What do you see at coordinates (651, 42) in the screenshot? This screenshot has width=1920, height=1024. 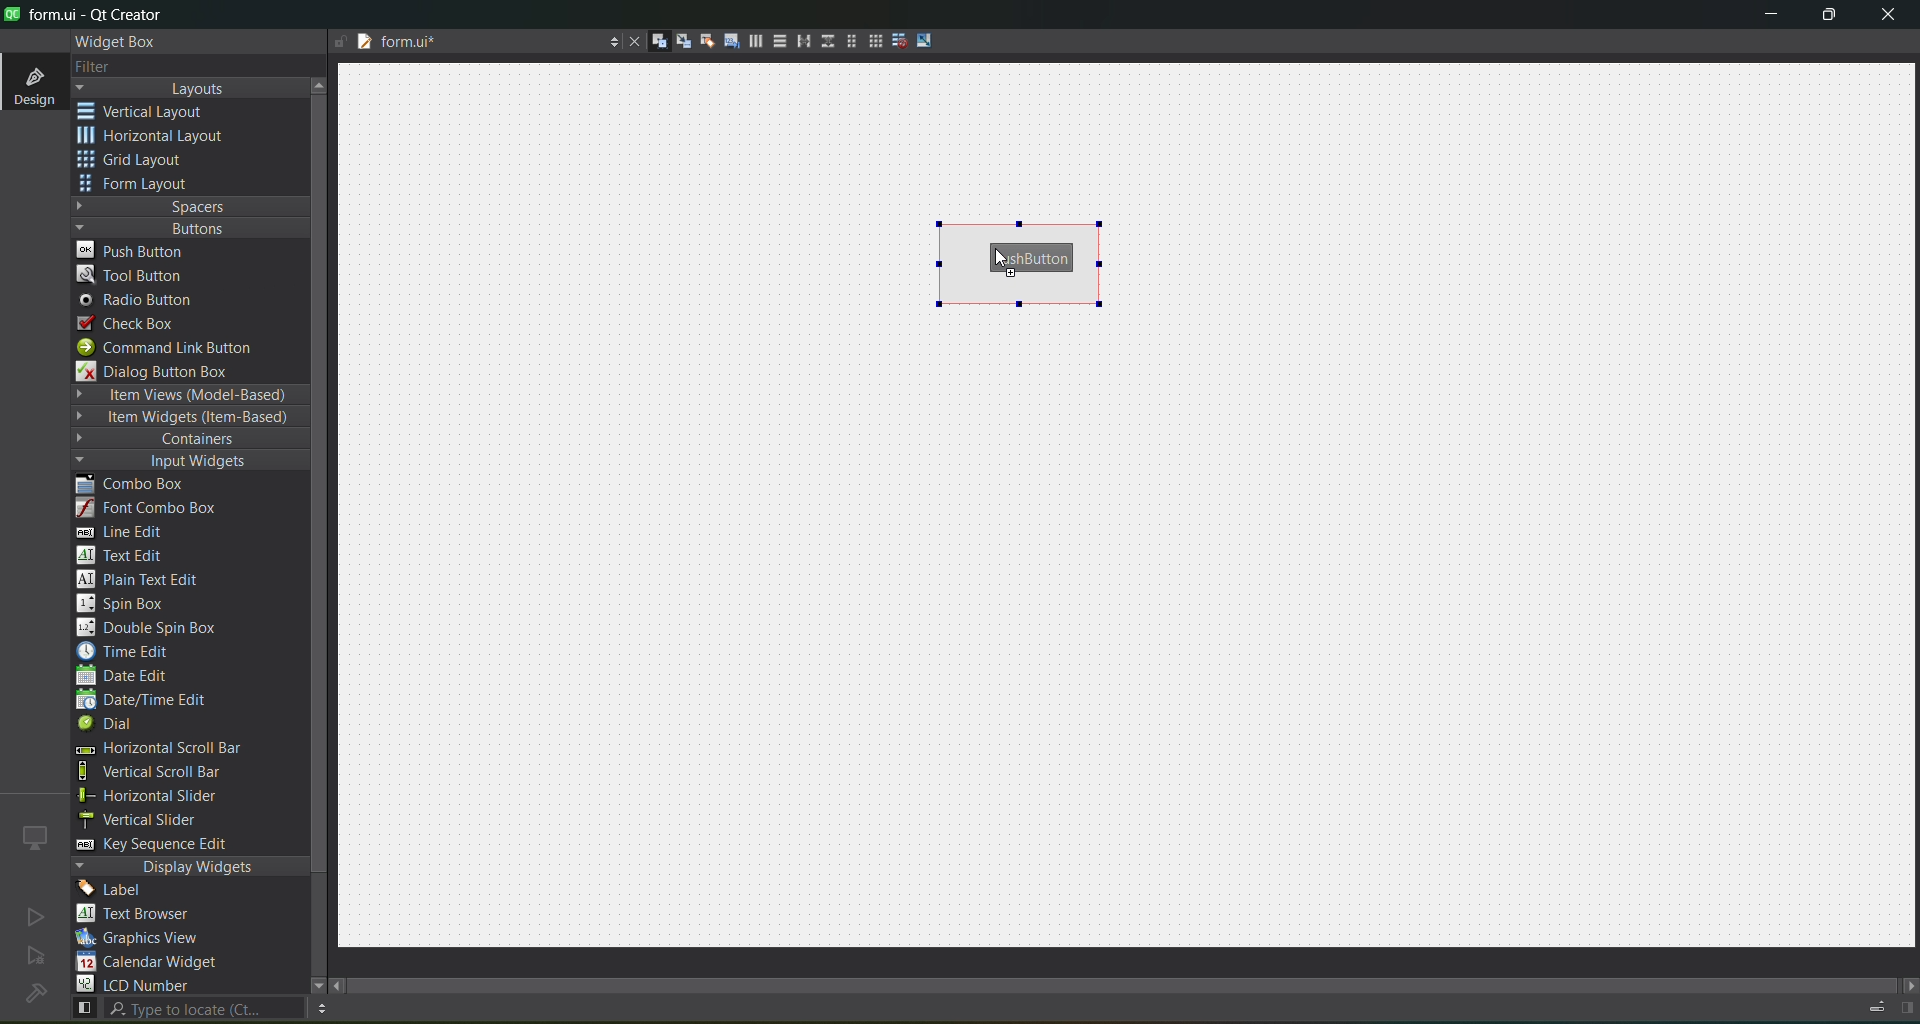 I see `edit widgets` at bounding box center [651, 42].